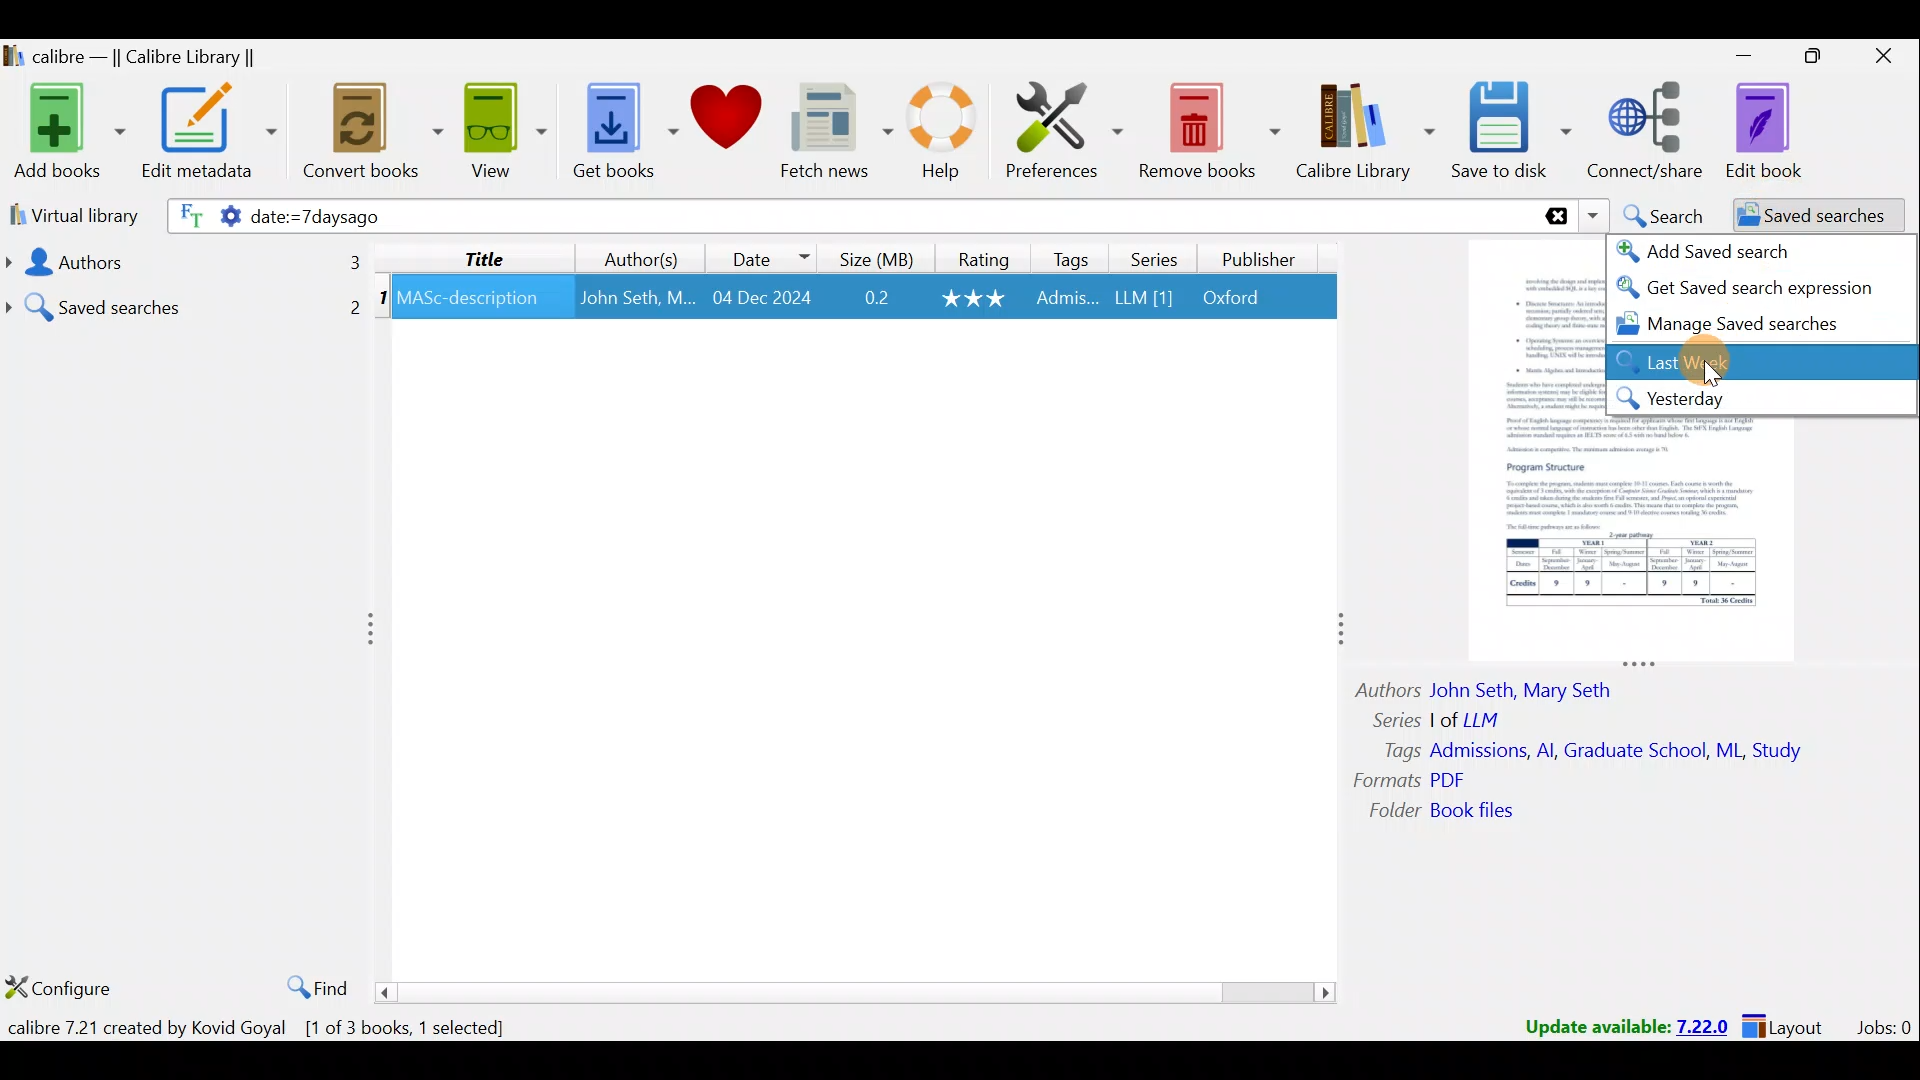  I want to click on Authors John Seth, Mary Seth, so click(1500, 687).